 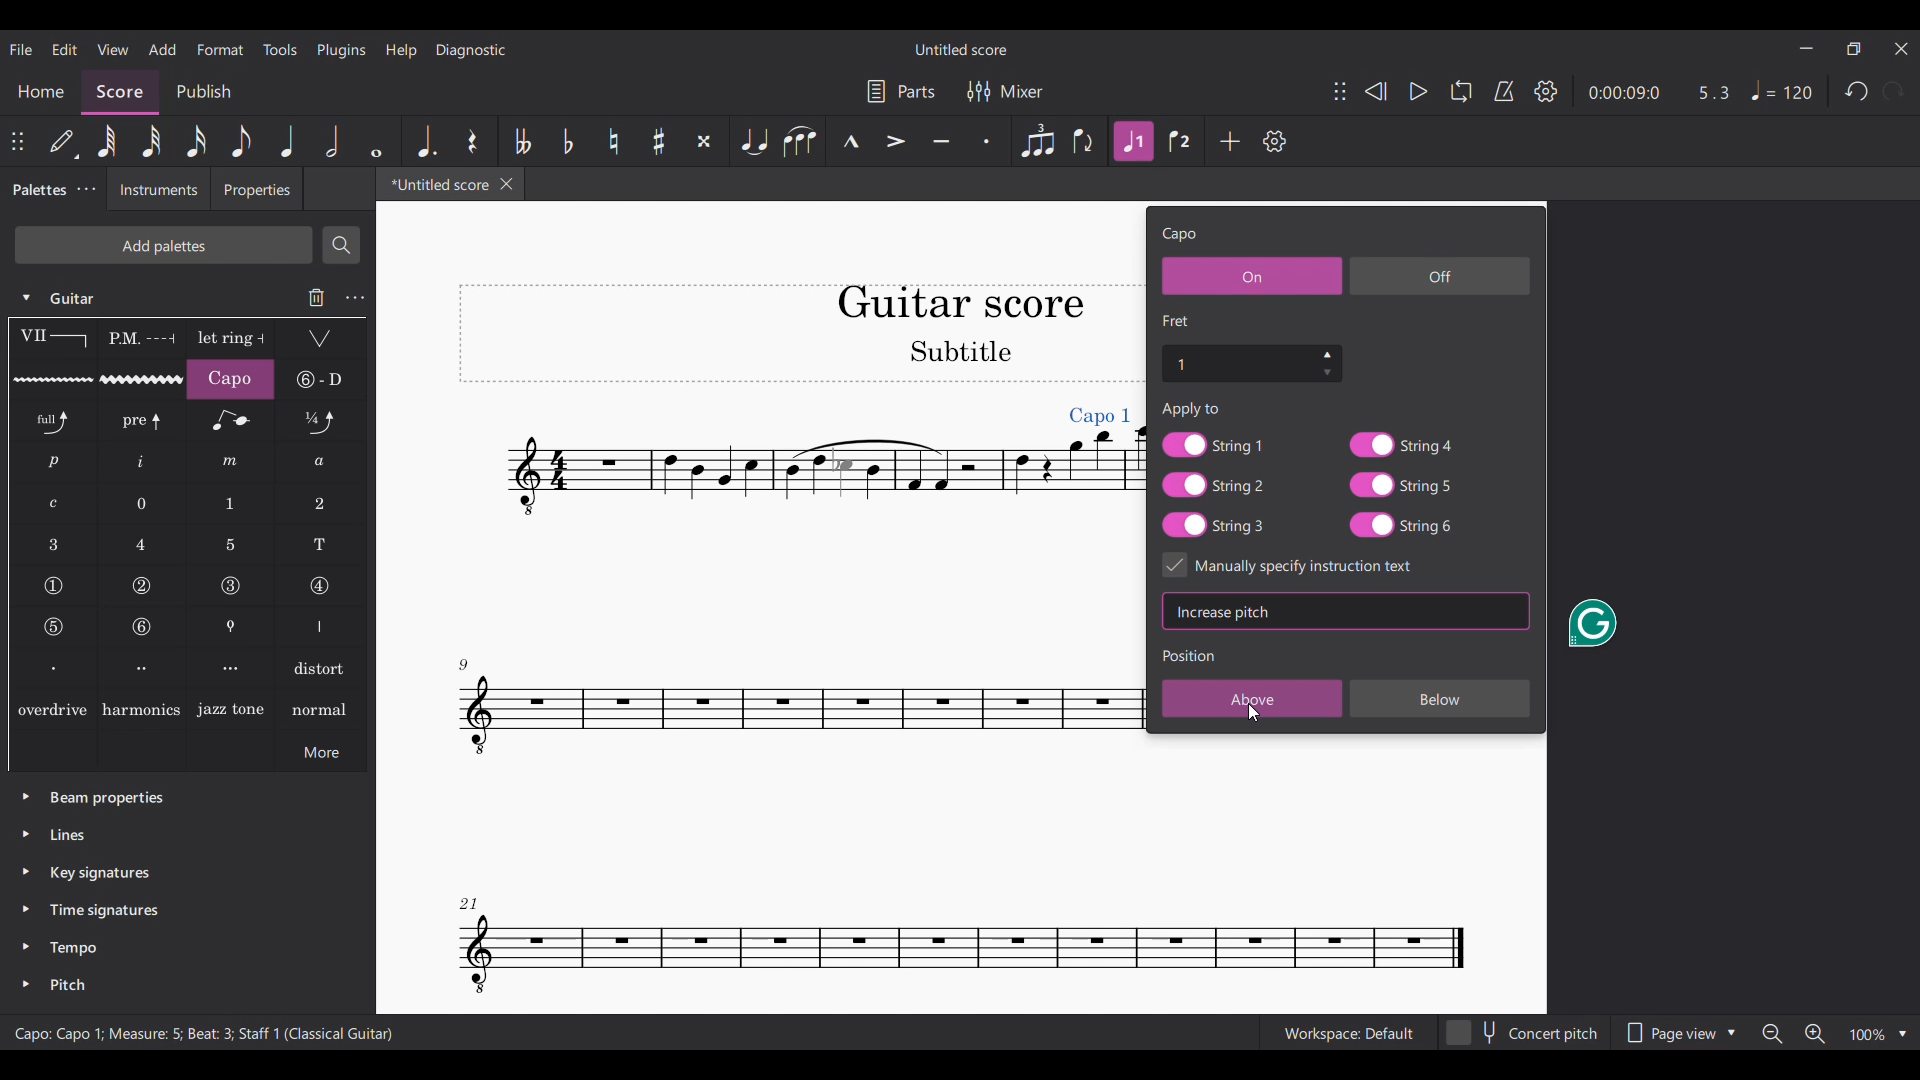 I want to click on Add menu, so click(x=162, y=49).